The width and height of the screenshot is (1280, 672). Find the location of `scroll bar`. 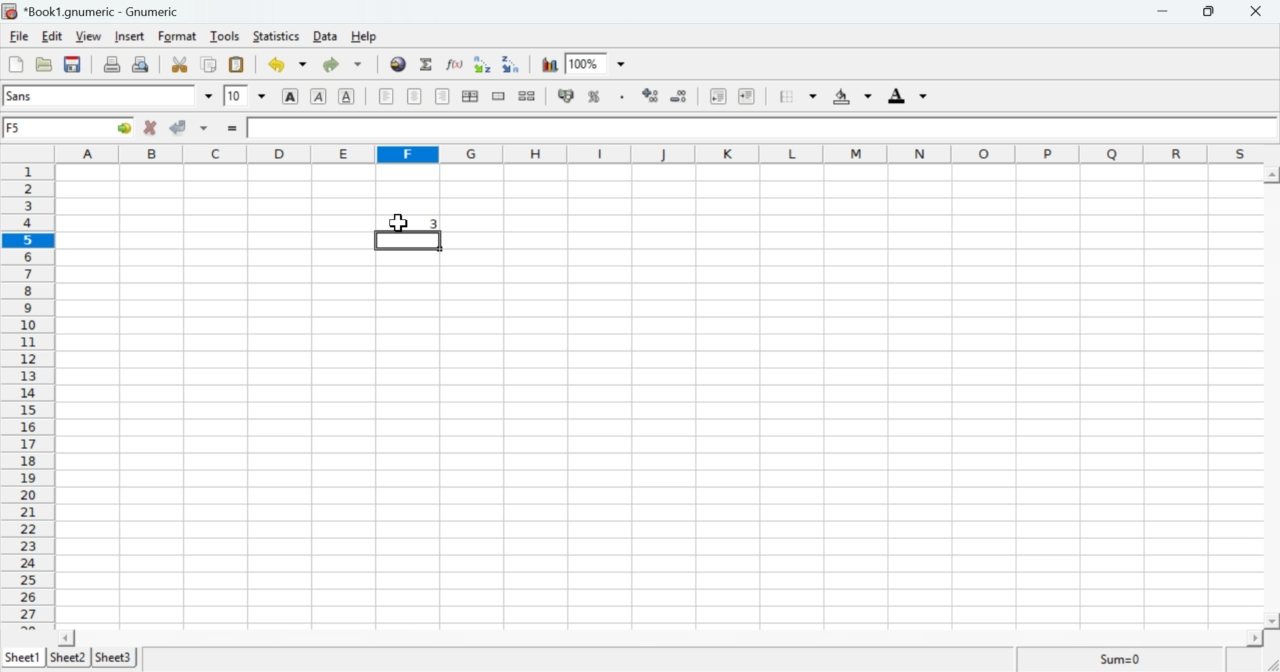

scroll bar is located at coordinates (669, 638).